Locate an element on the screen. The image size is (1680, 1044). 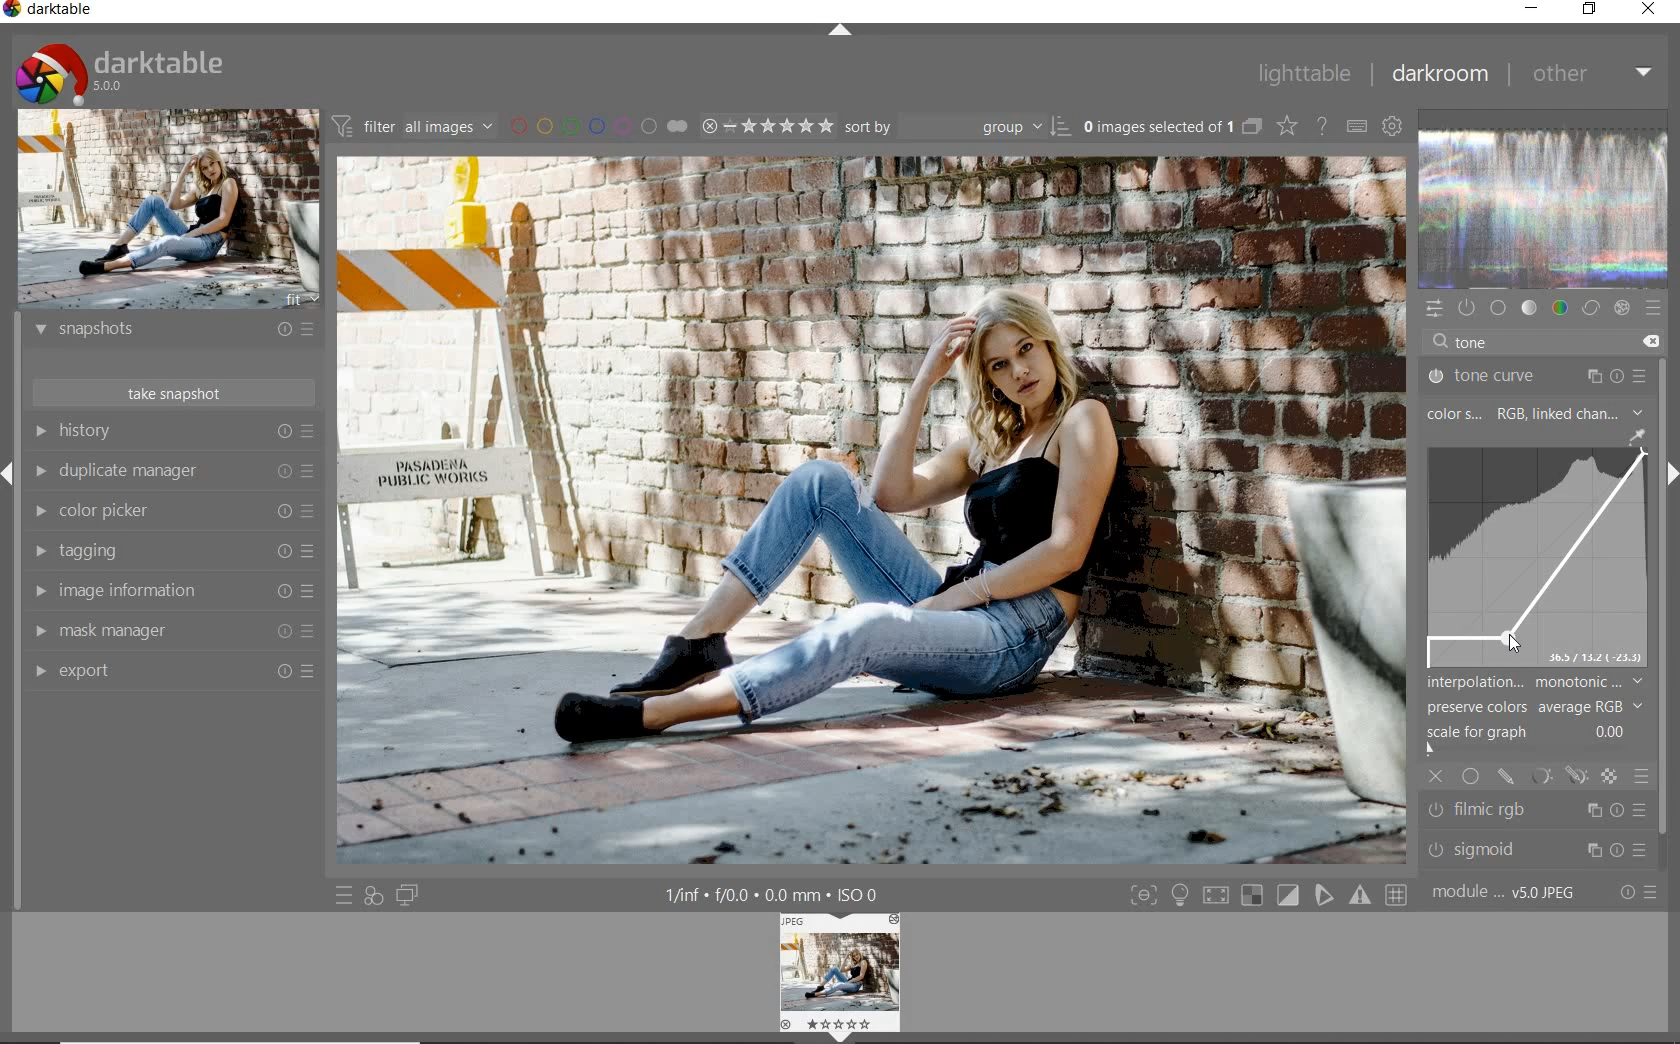
darkroom is located at coordinates (1440, 75).